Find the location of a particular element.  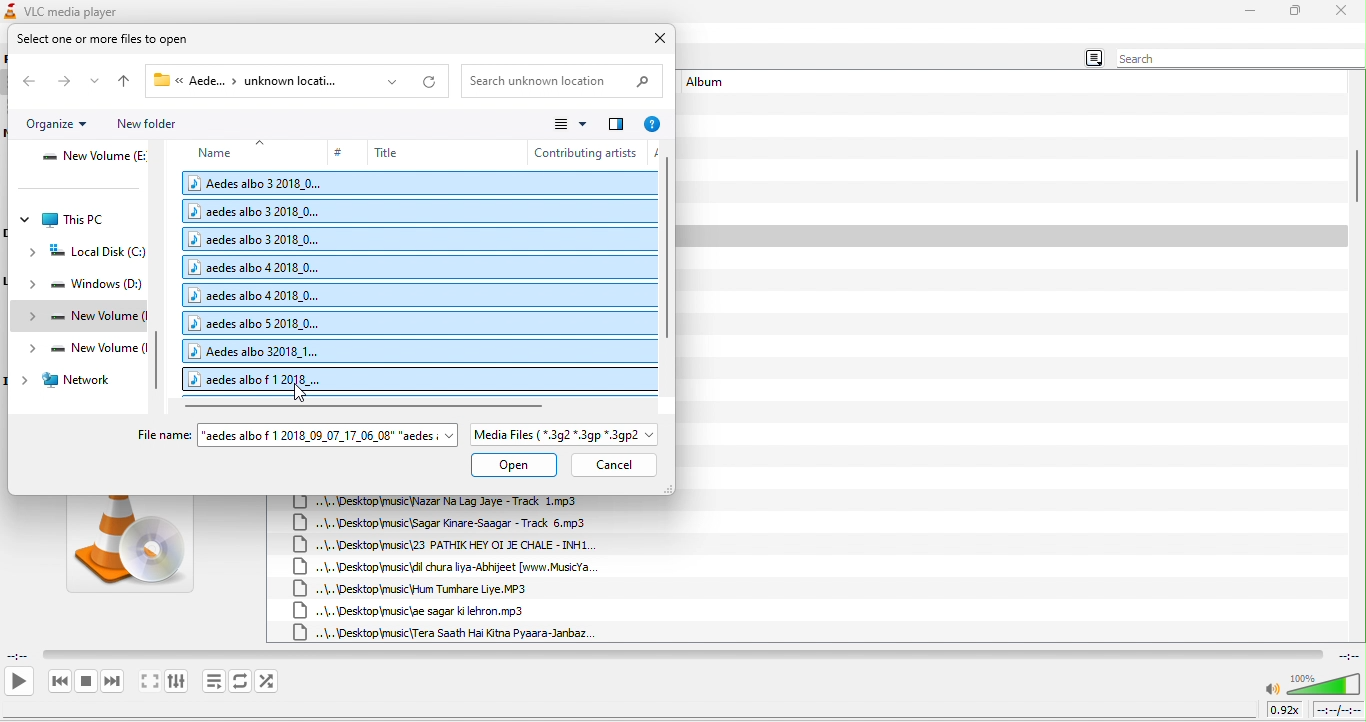

organize is located at coordinates (58, 125).